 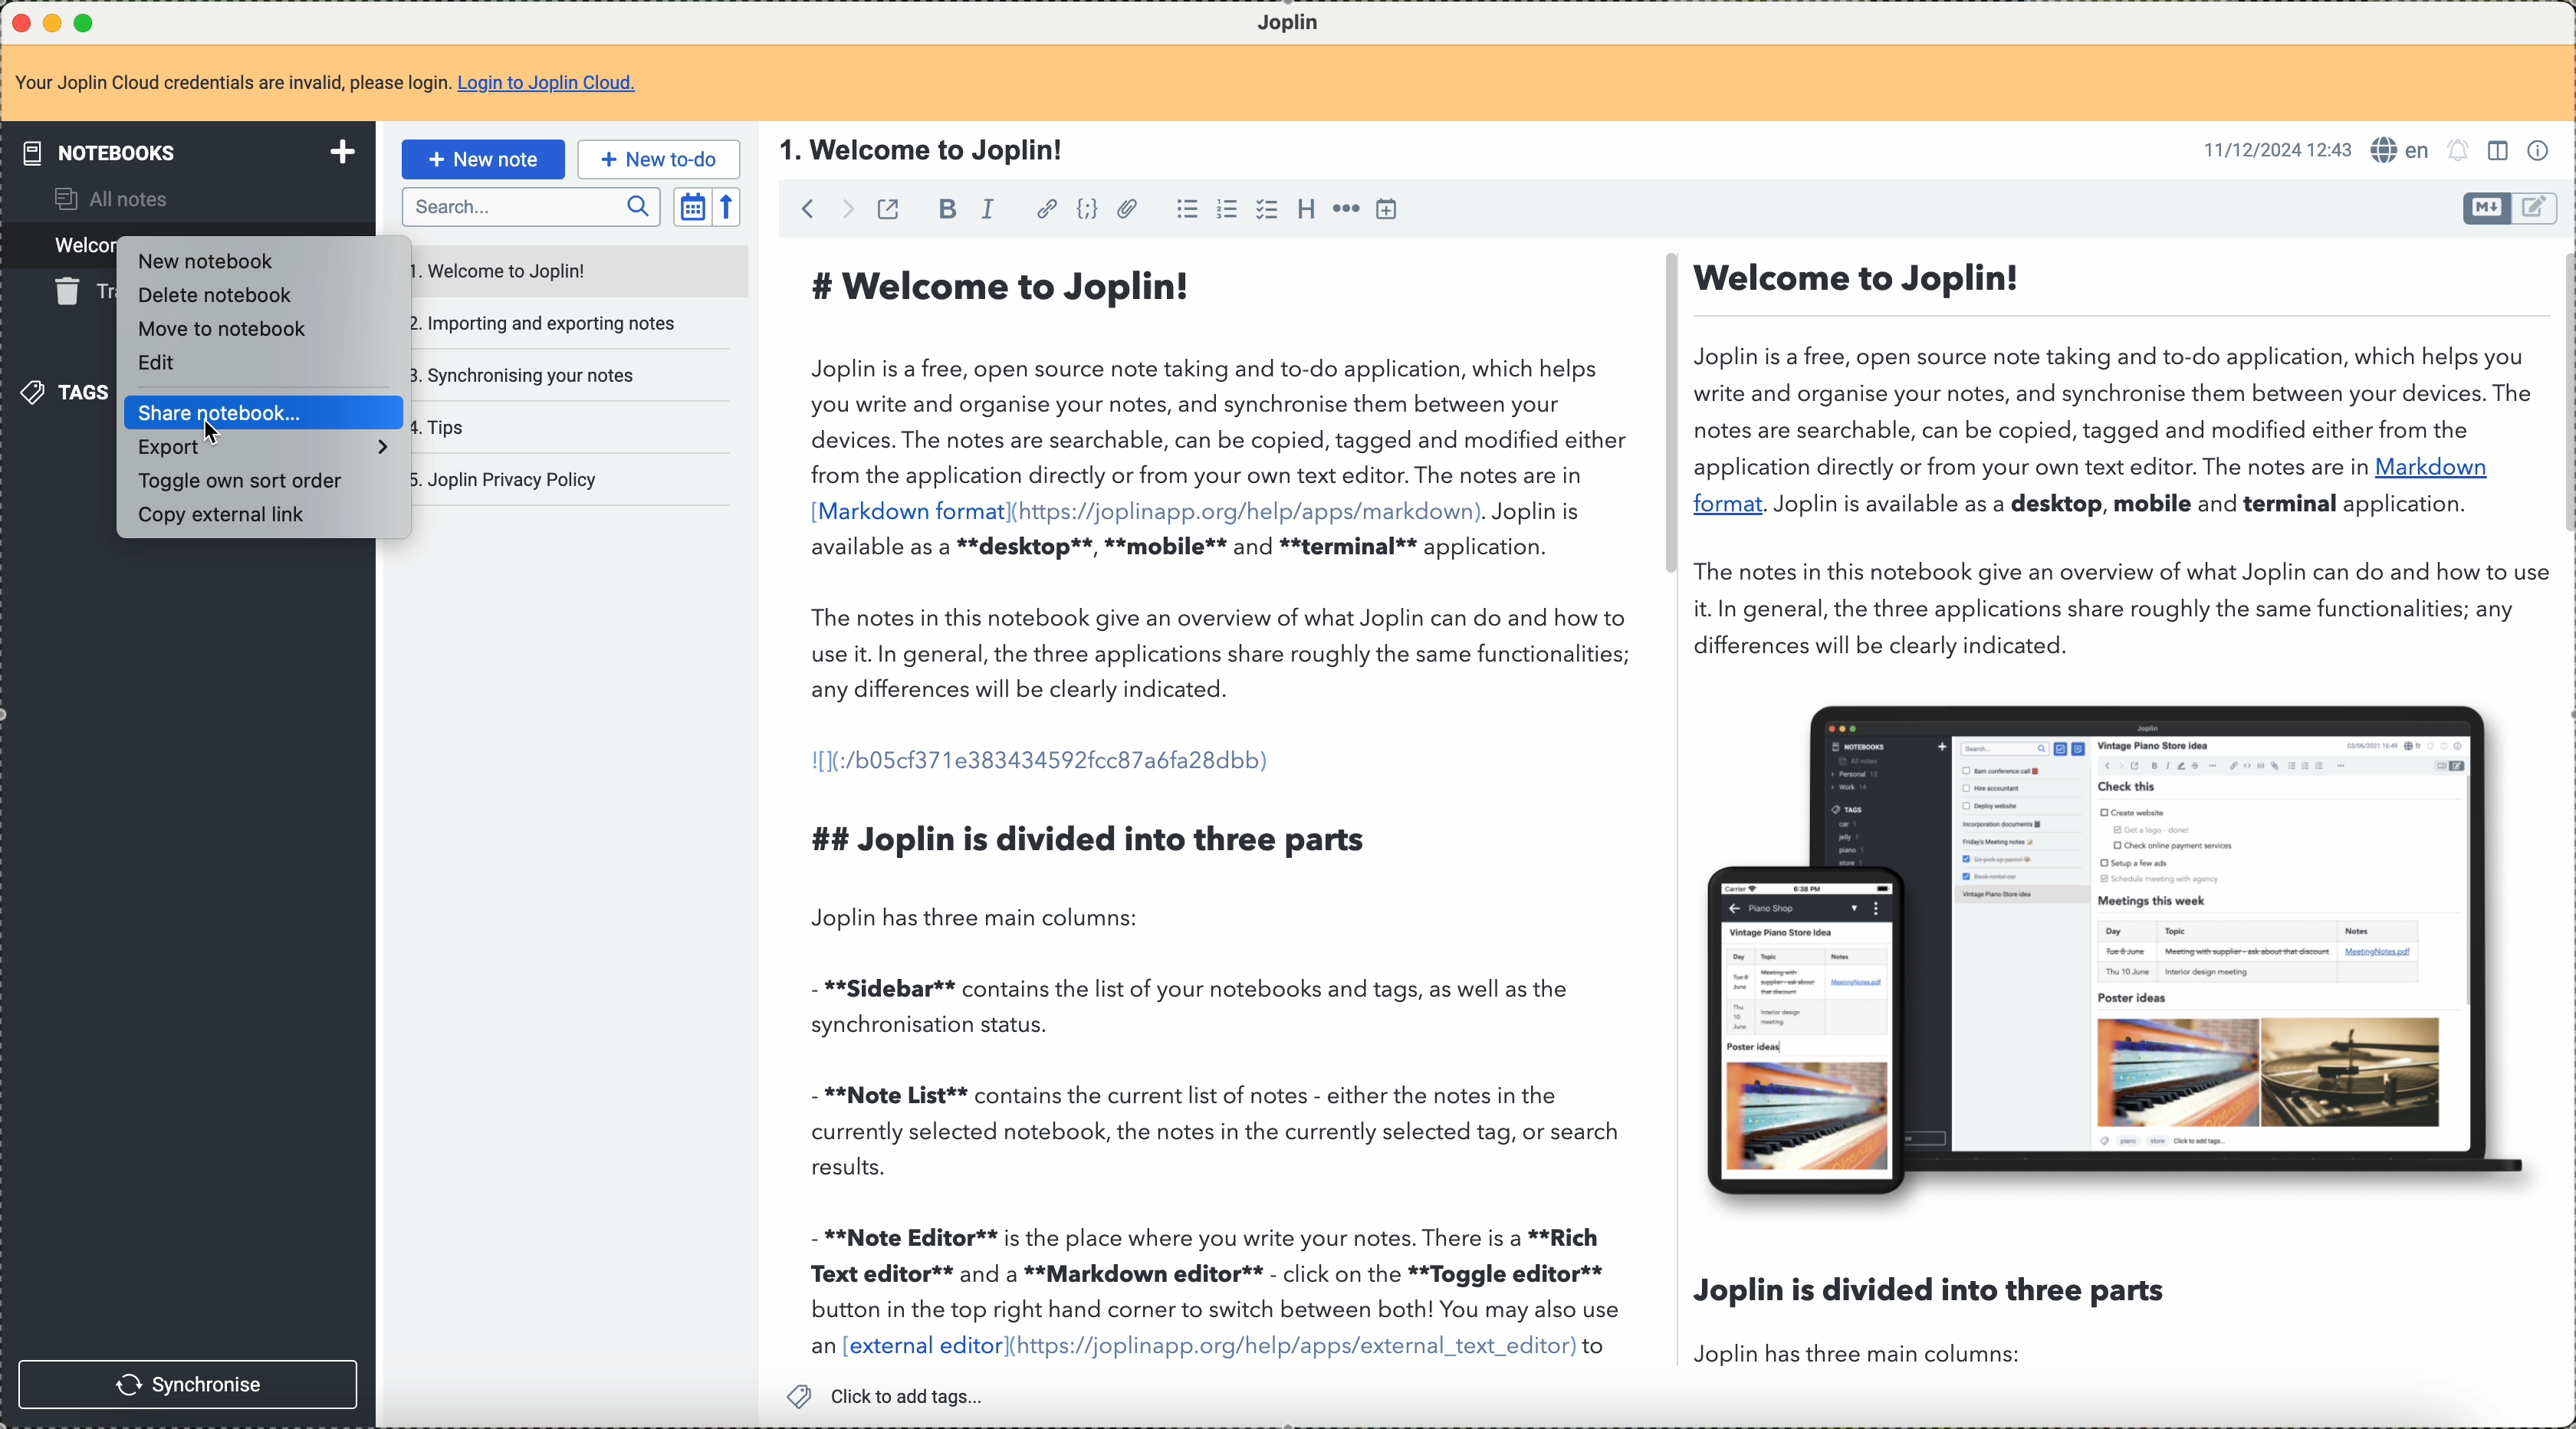 I want to click on # Welcome to Joplin!

Joplin is a free, open source note taking and to-do application, which helps
you write and organise your notes, and synchronise them between your
devices. The notes are searchable, can be copied, tagged and modified either
from the application directly or from your own text editor. The notes are in
[Markdown format|(https://joplinapp.org/help/apps/markdown). Joplin is
available as a **desktop**, **mobile** and **terminal** application.

The notes in this notebook give an overview of what Joplin can do and how to
use it. In general, the three applications share roughly the same functionalities;
any differences will be clearly indicated.
I[(:/b05cf371e383434592fcc87a6fa28dbb)

## Joplin is divided into three parts

Joplin has three main columns:

- **Sidebar** contains the list of your notebooks and tags, as well as the
synchronisation status.

- **Note List** contains the current list of notes - either the notes in the
currently selected notebook, the notes in the currently selected tag, or search
results.

- **Note Editor** is the place where you write your notes. There is a **Rich
Text editor** and a **Markdown editor** - click on the **Toggle editor**
button in the top right hand corner to switch between both! You may also use
an lexternal editor!(https://ioplinapp.ora/help/apps/external text editor) to, so click(x=1217, y=810).